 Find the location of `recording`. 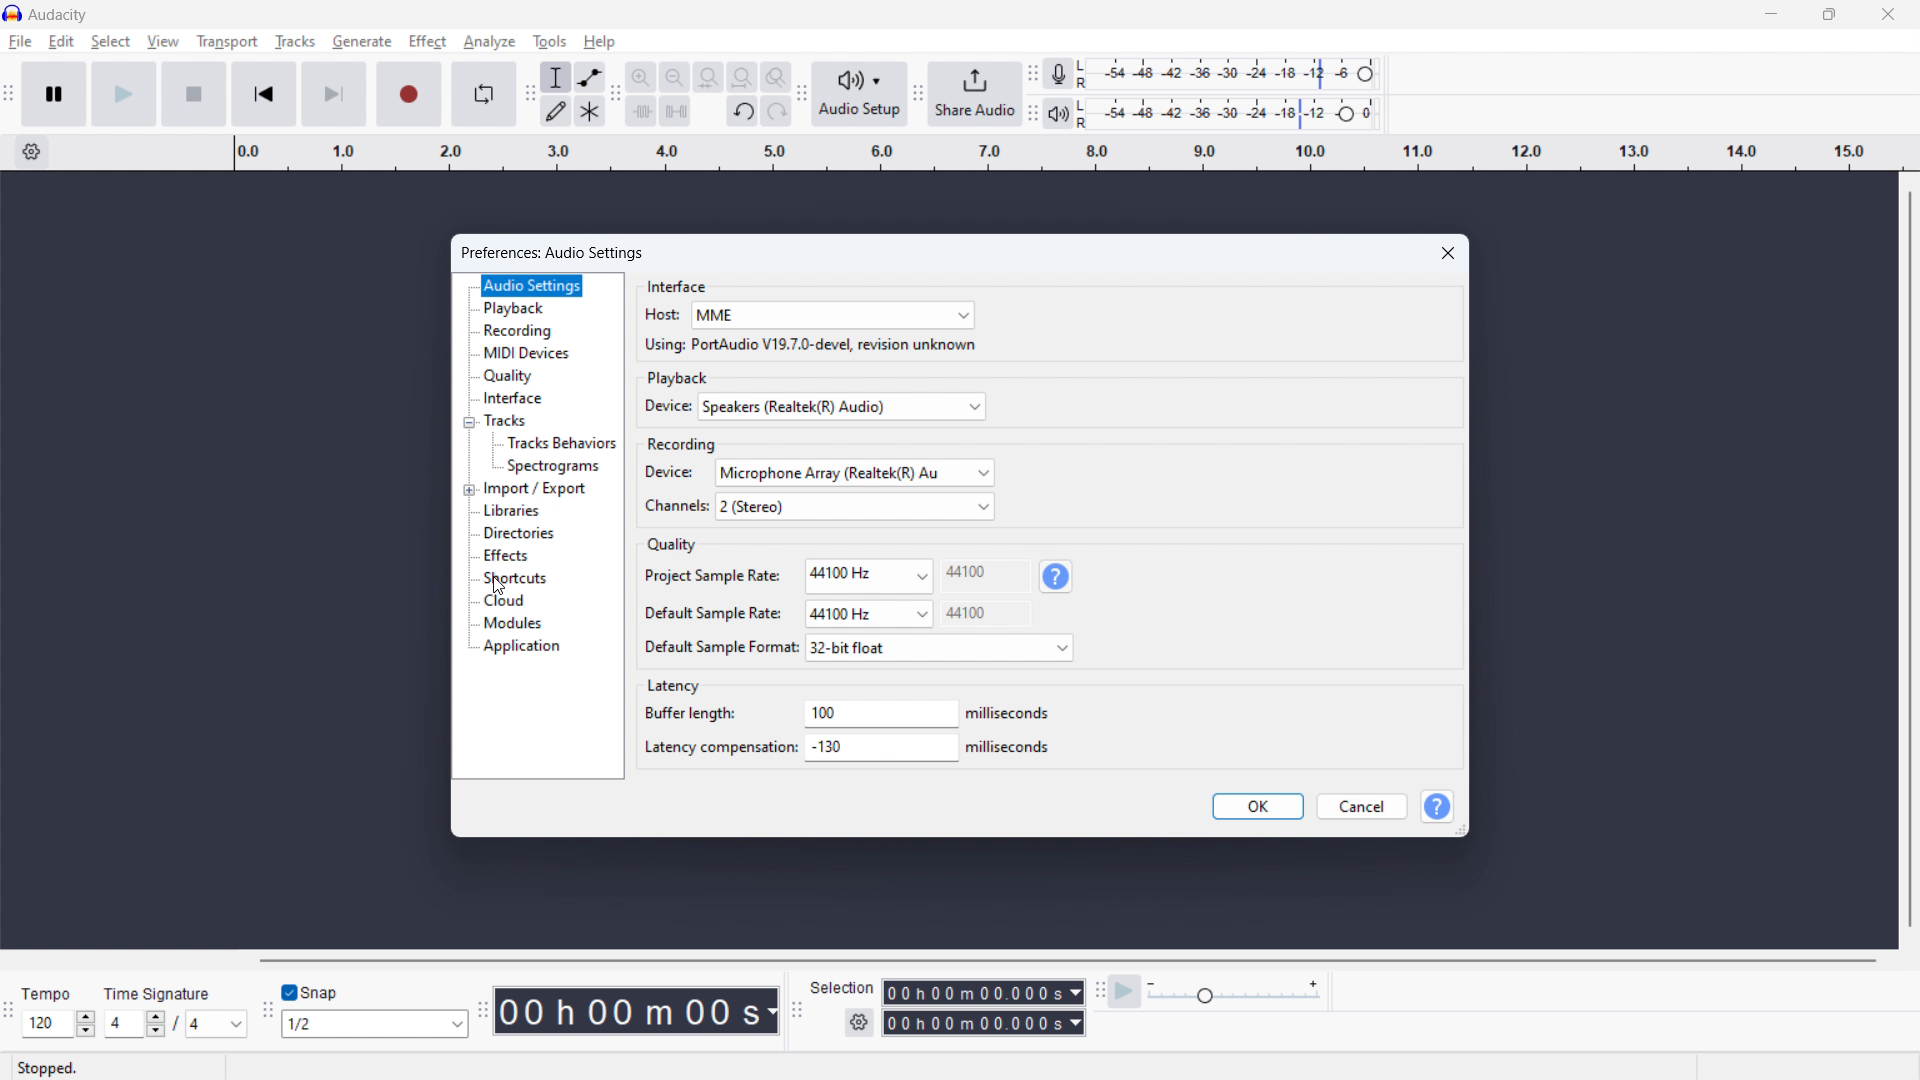

recording is located at coordinates (683, 444).